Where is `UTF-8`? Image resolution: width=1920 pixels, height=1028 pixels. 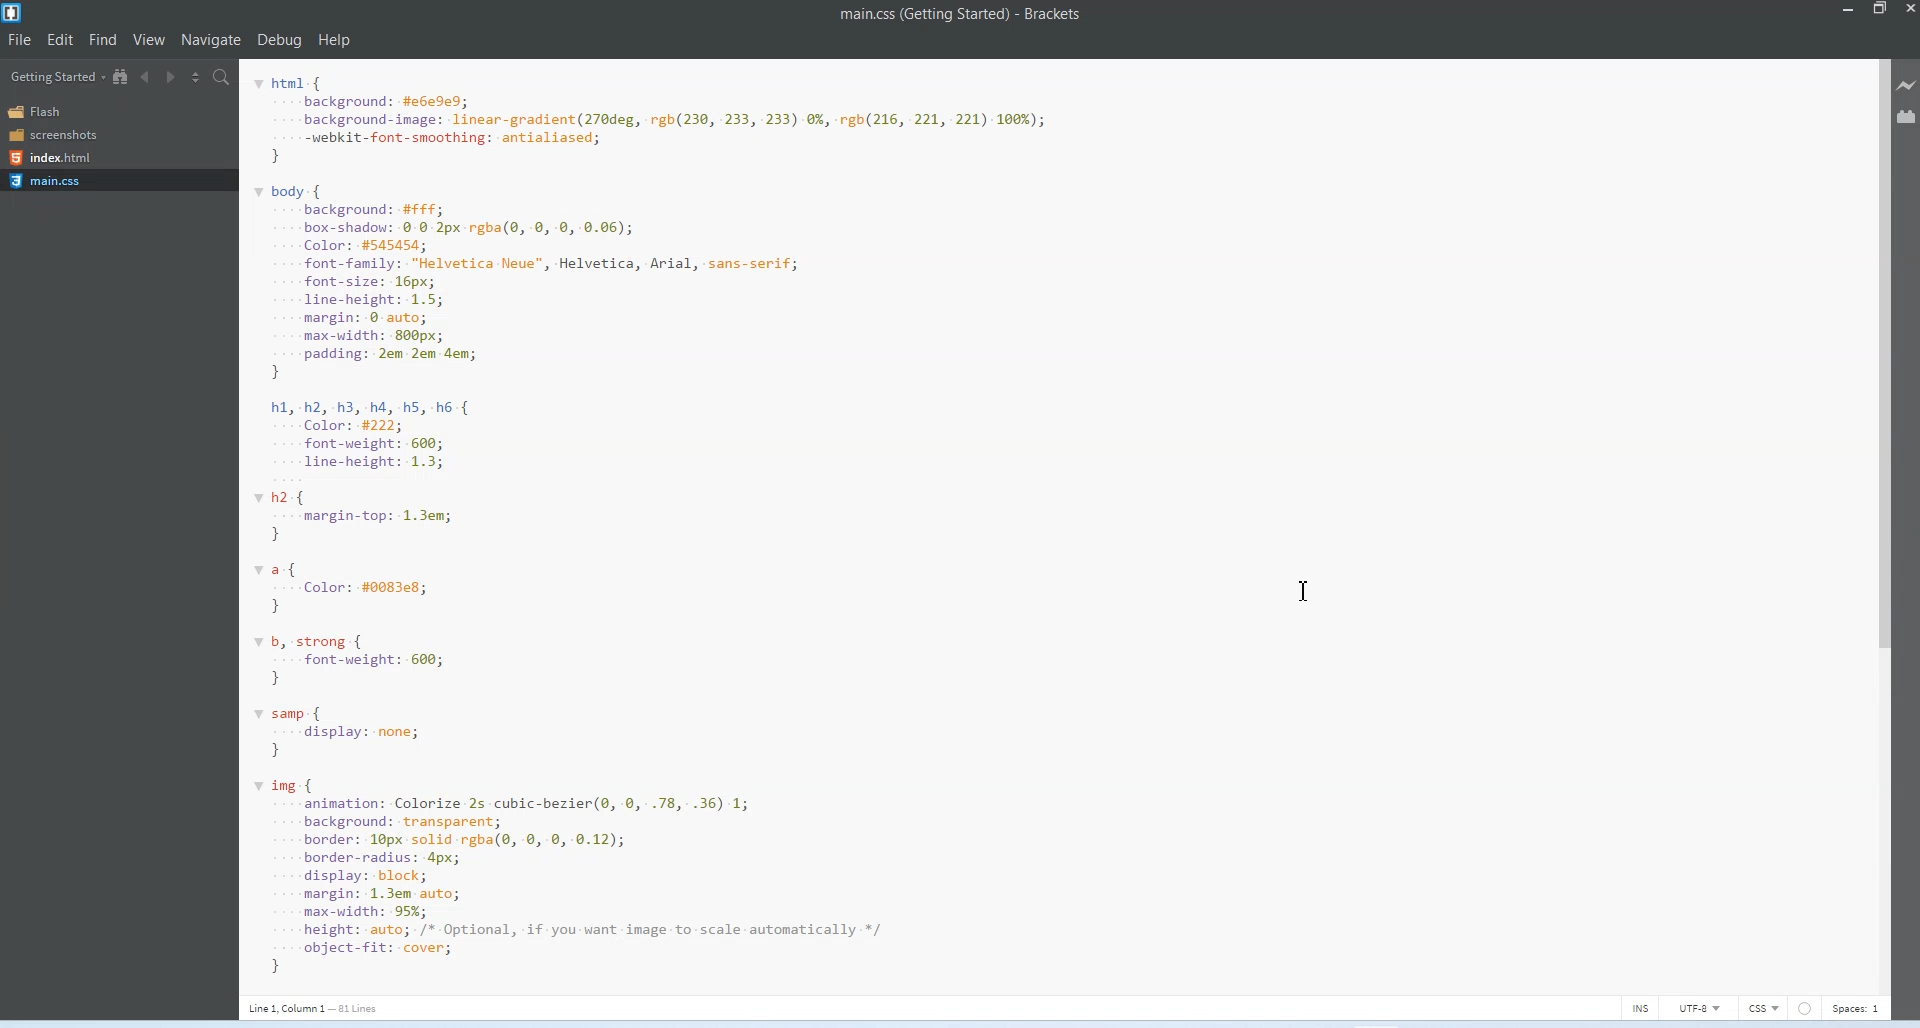
UTF-8 is located at coordinates (1698, 1008).